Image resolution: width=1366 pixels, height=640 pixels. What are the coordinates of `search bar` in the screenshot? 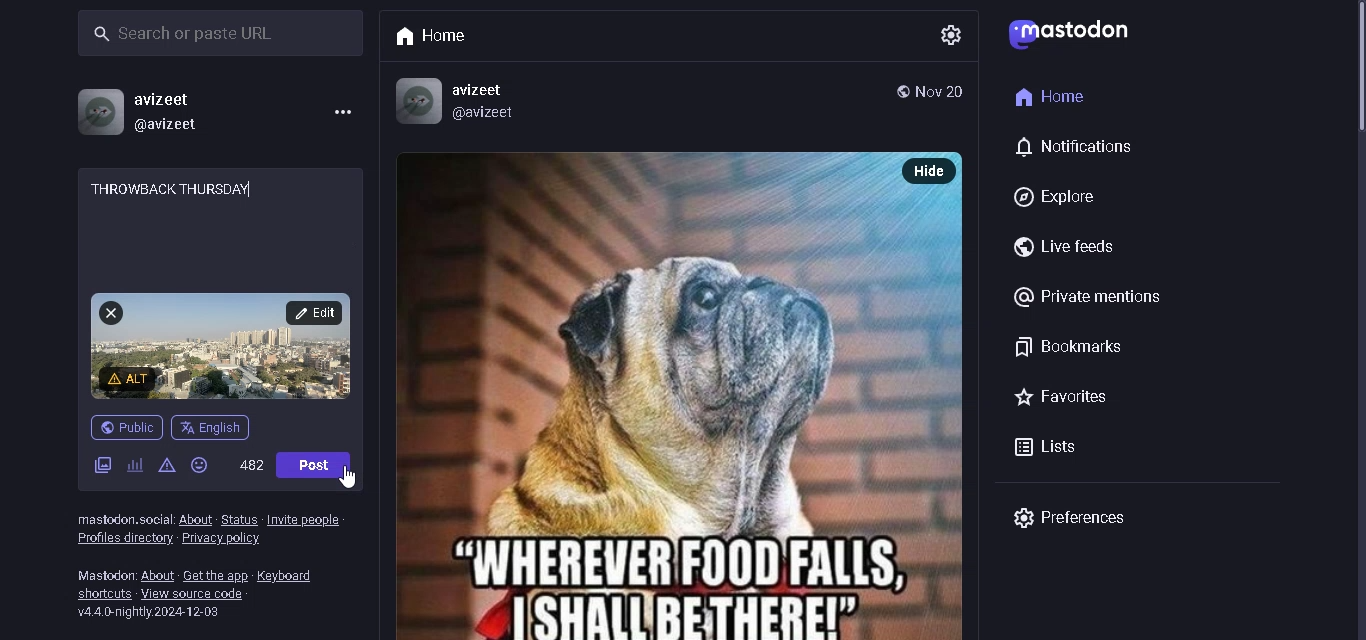 It's located at (212, 35).